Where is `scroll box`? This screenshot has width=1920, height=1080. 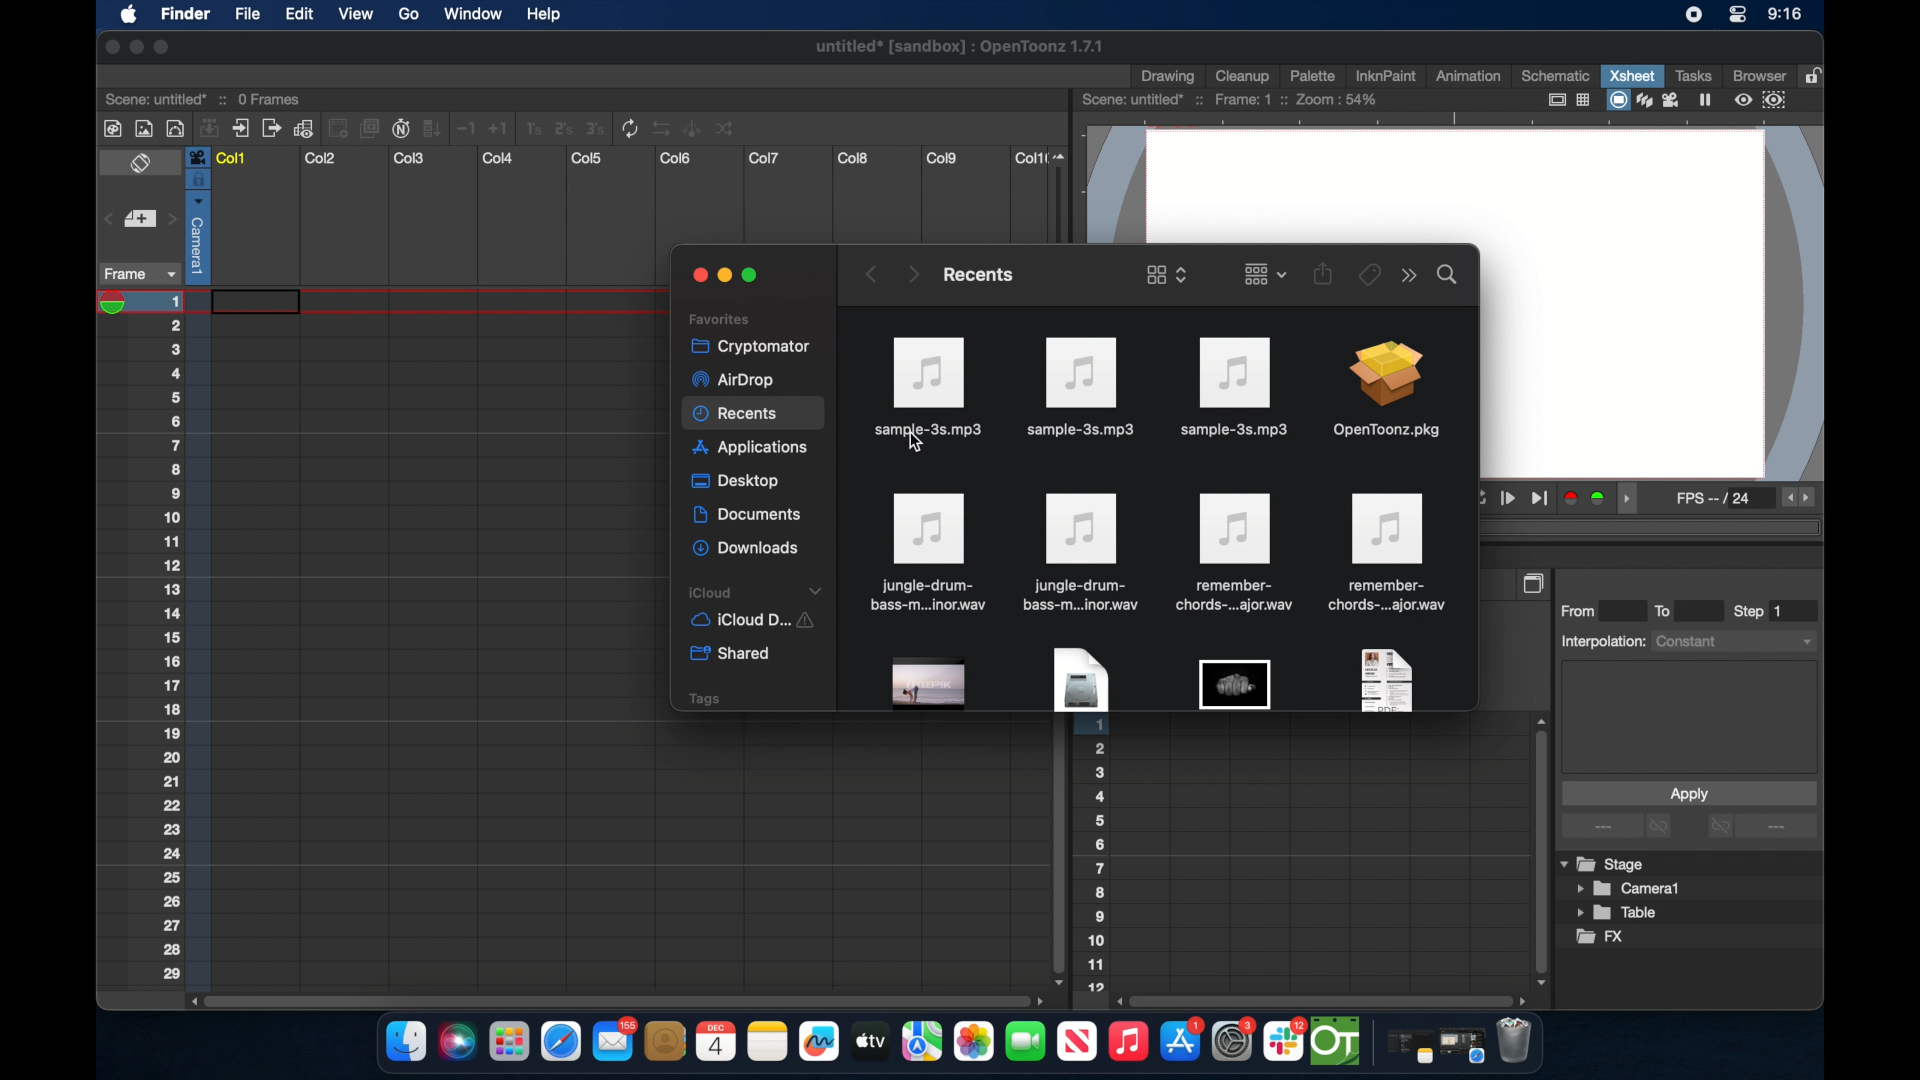 scroll box is located at coordinates (1056, 853).